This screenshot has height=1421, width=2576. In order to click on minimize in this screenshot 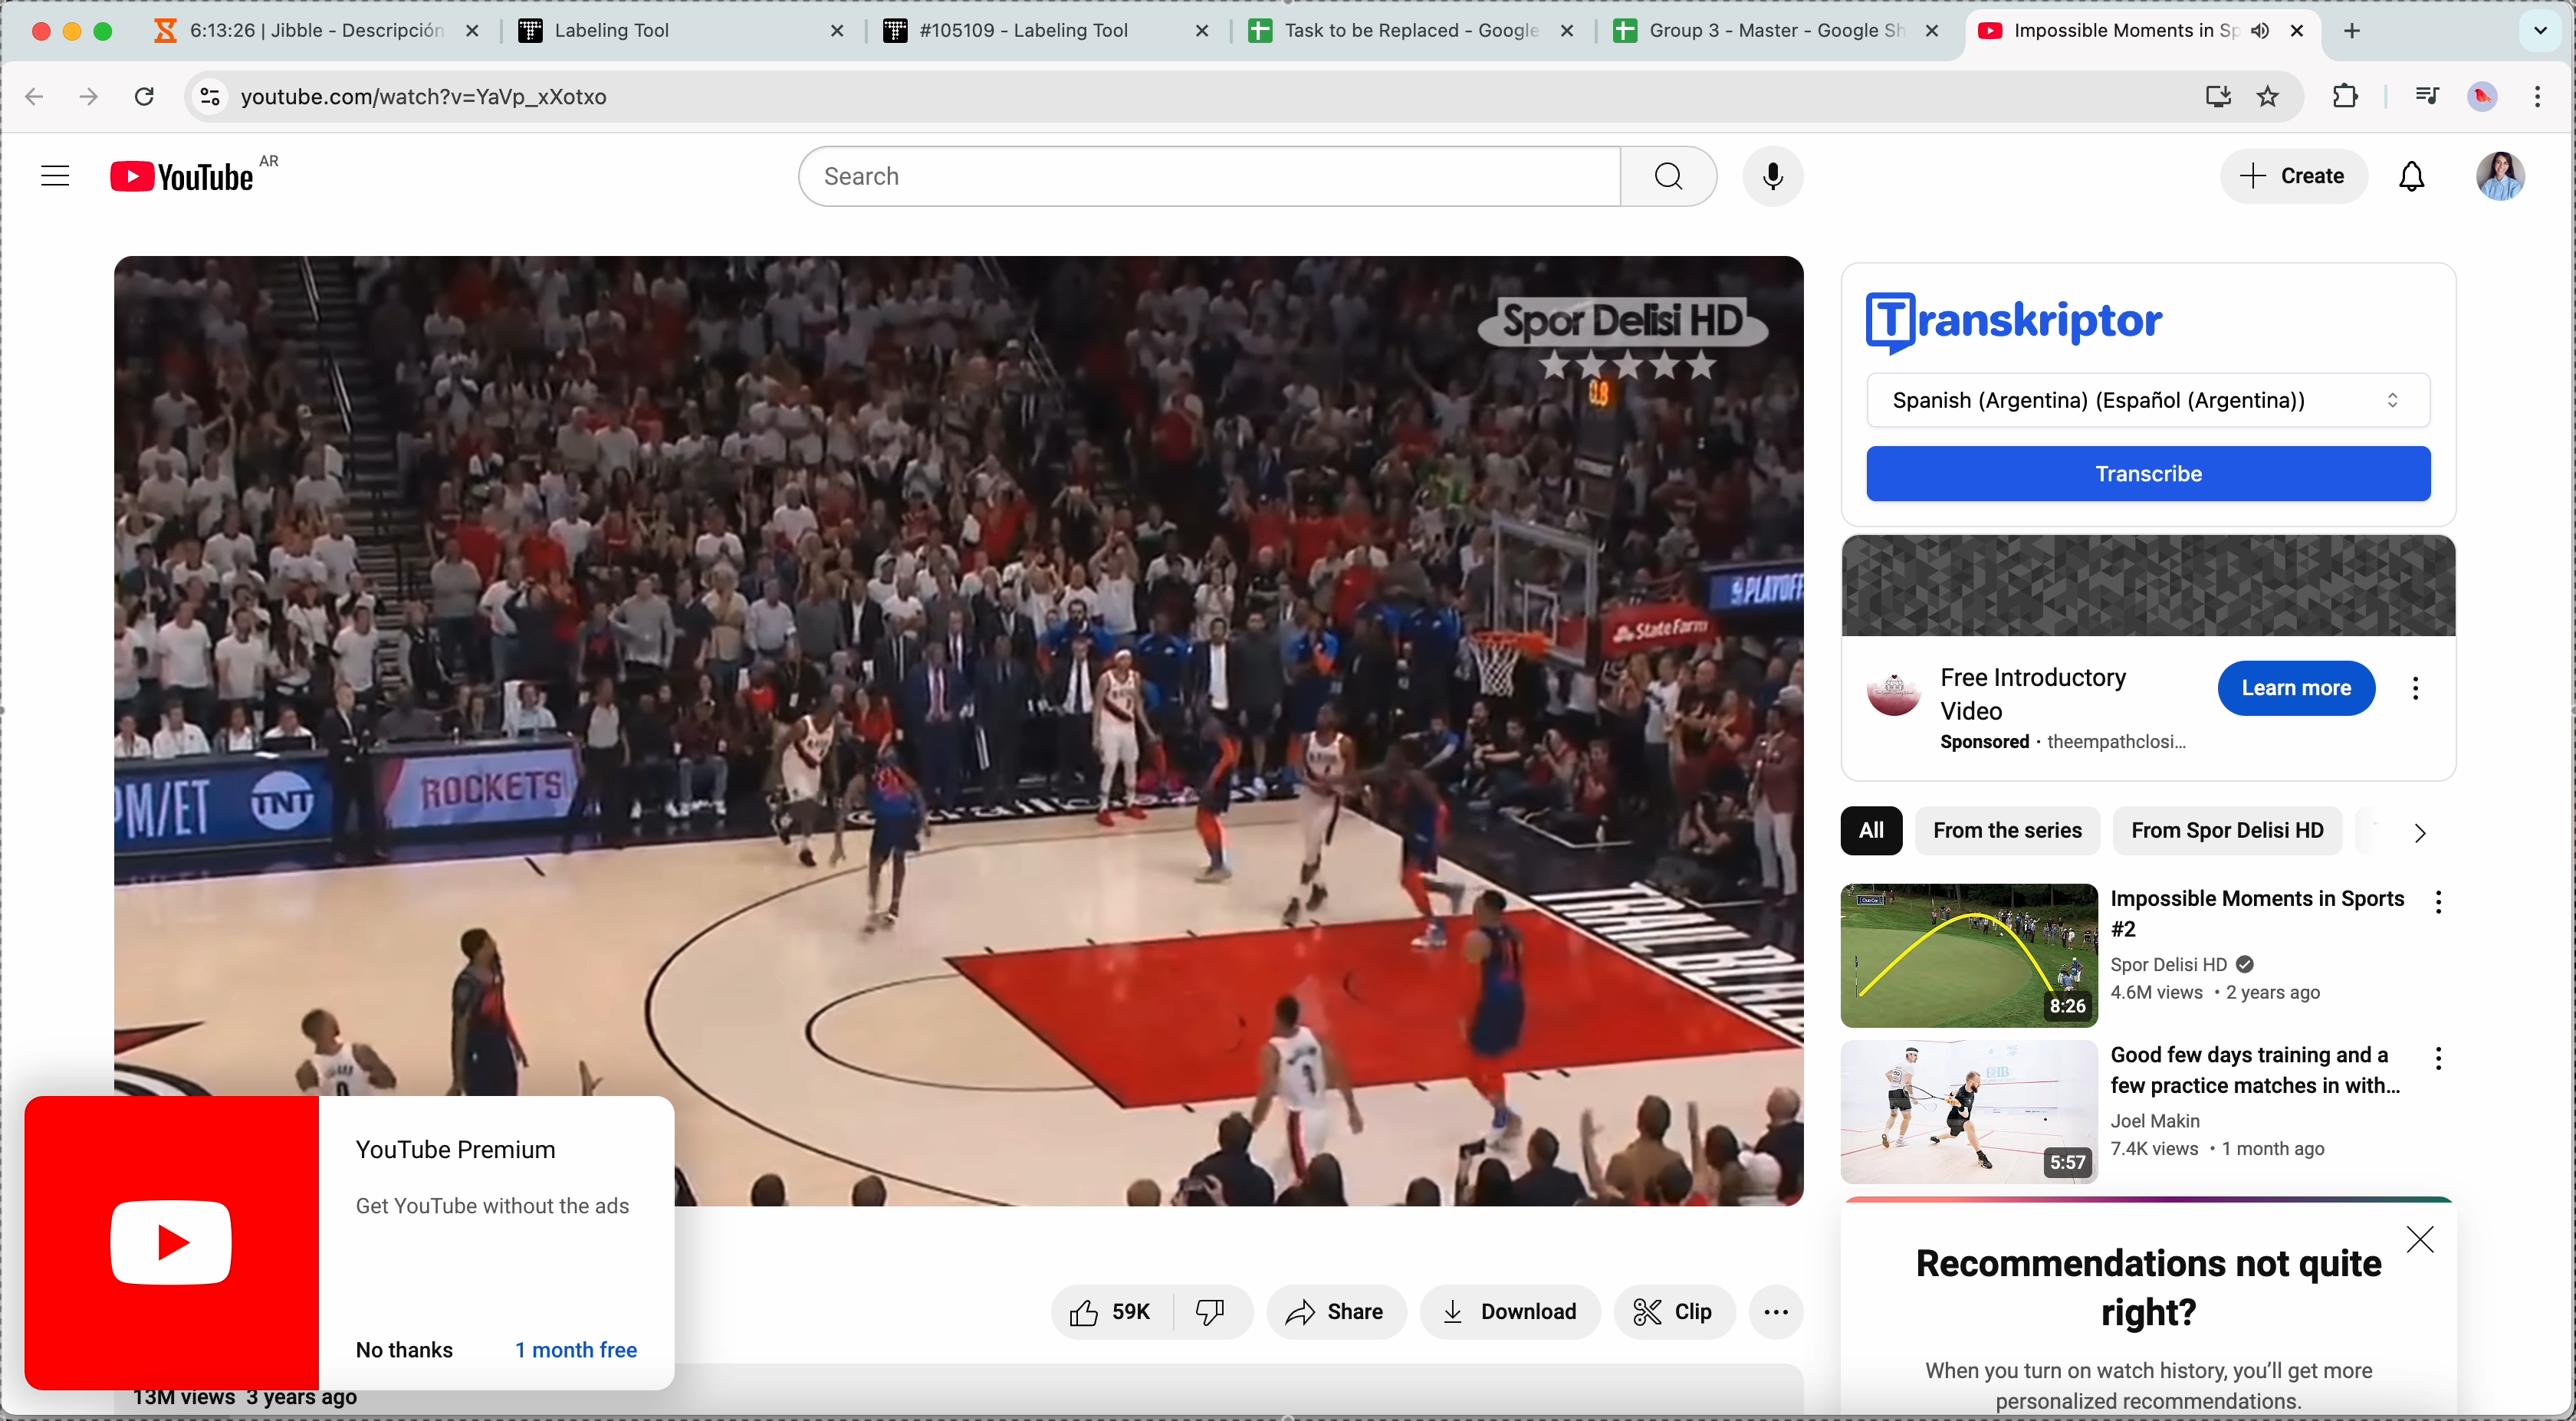, I will do `click(76, 30)`.